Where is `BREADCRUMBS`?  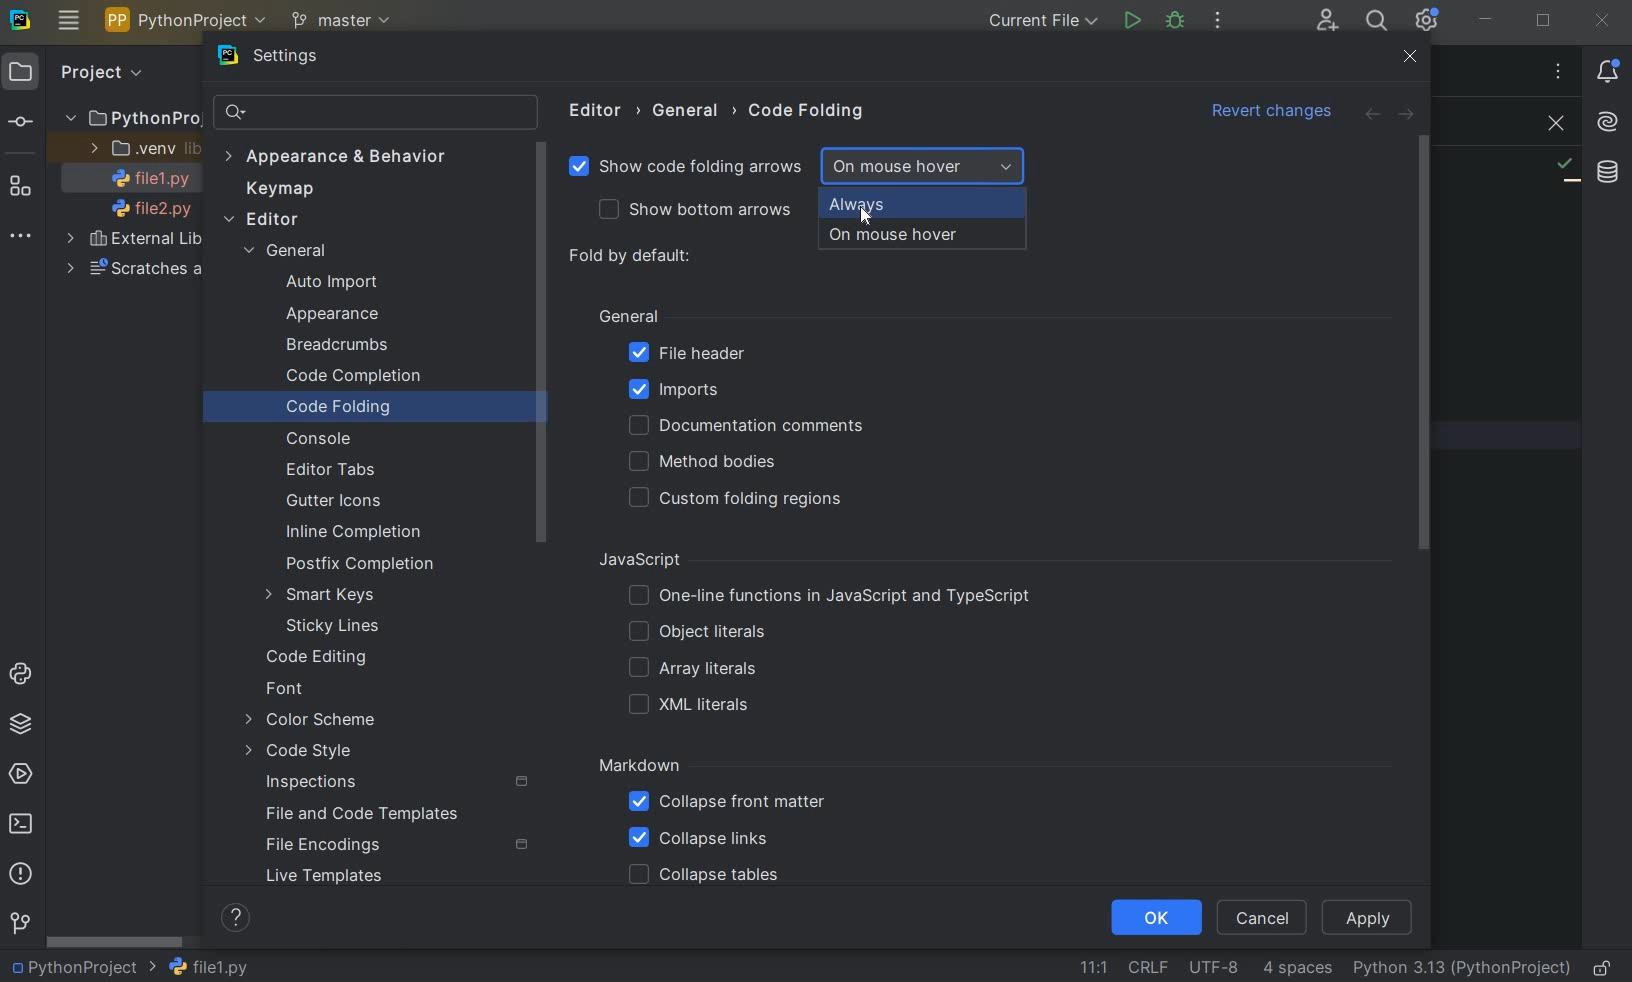
BREADCRUMBS is located at coordinates (357, 346).